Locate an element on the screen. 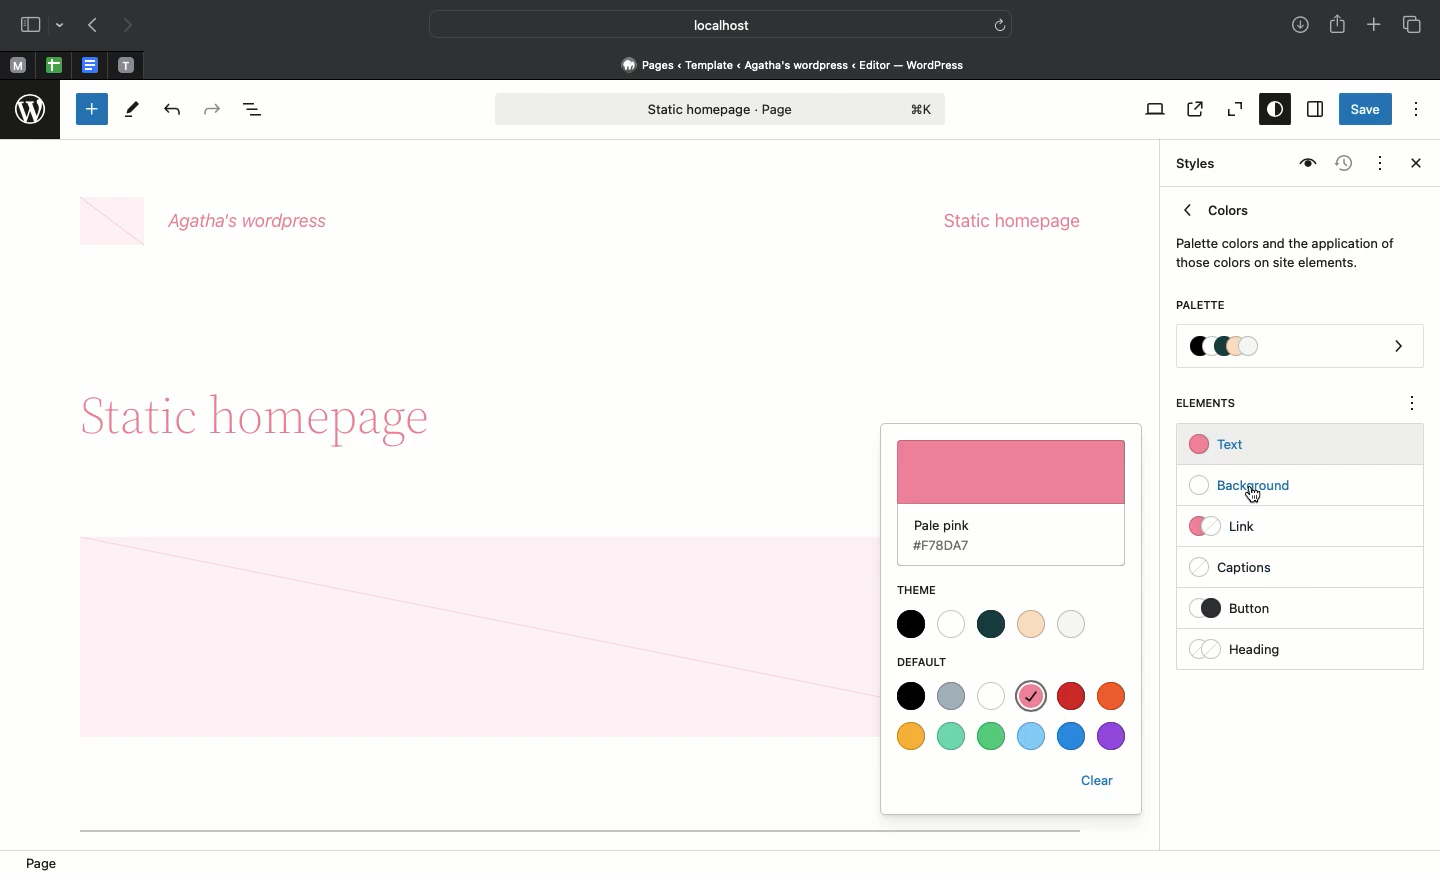 Image resolution: width=1440 pixels, height=874 pixels. Styles is located at coordinates (1270, 111).